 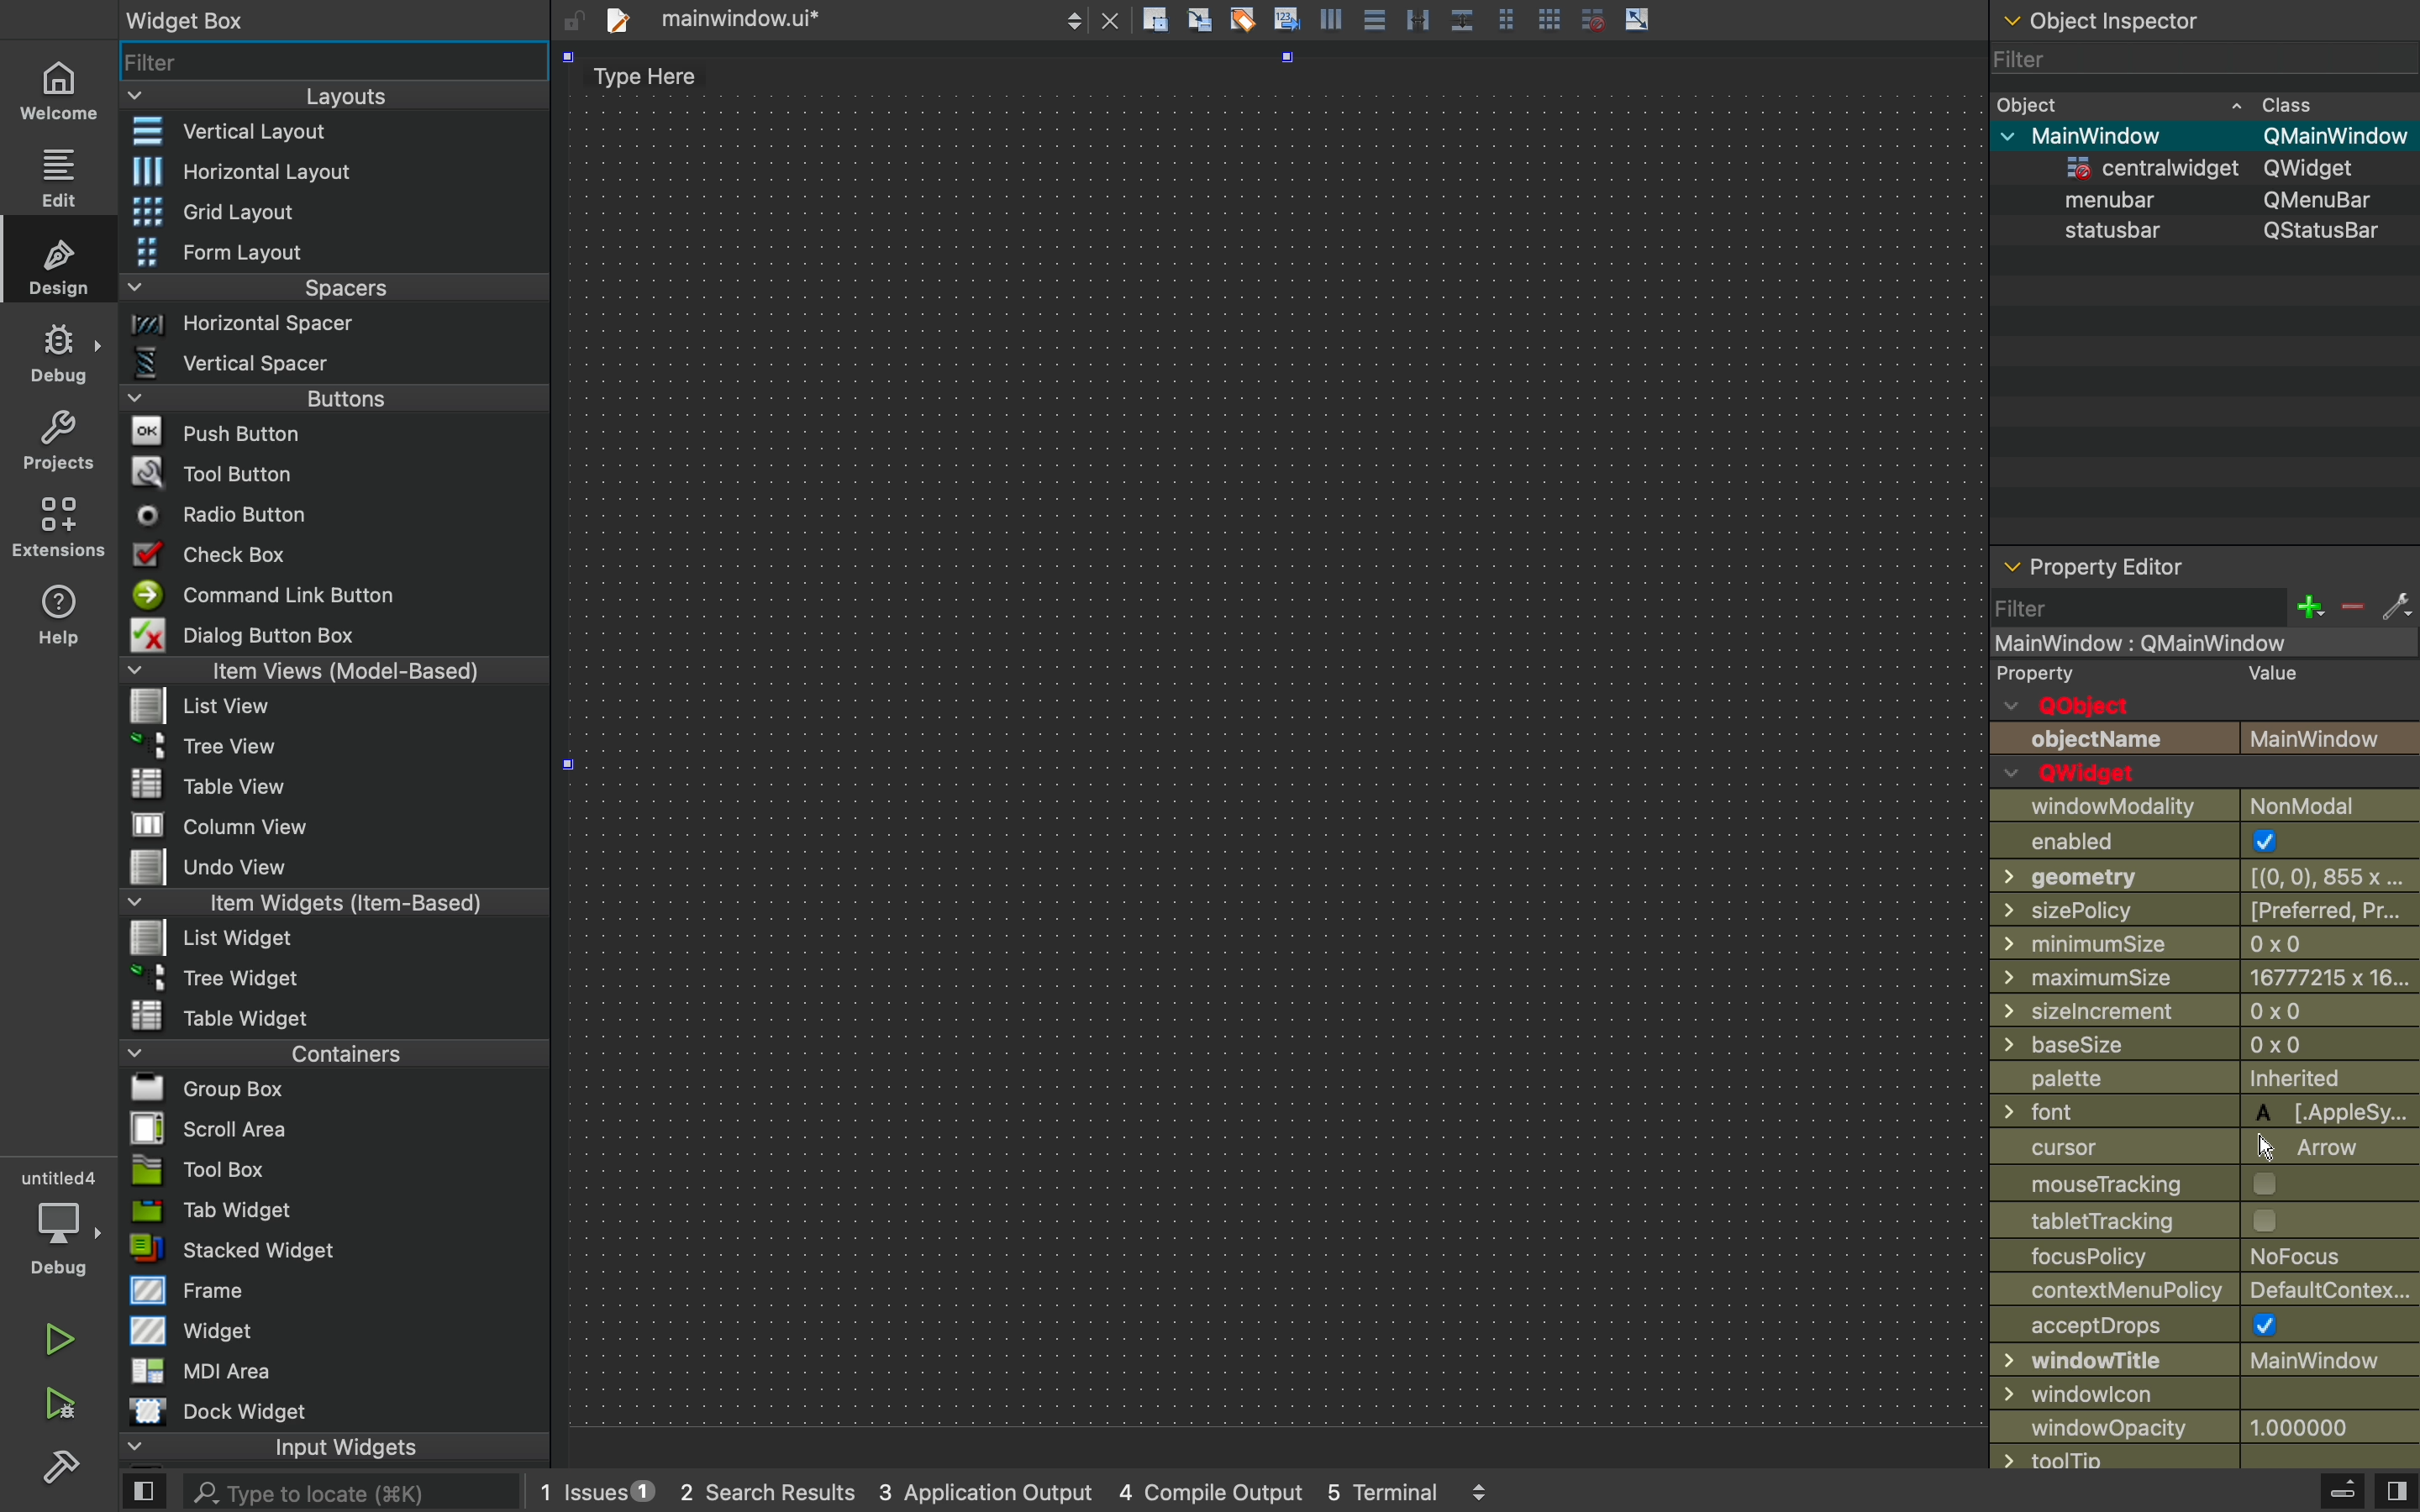 What do you see at coordinates (334, 937) in the screenshot?
I see `list widget` at bounding box center [334, 937].